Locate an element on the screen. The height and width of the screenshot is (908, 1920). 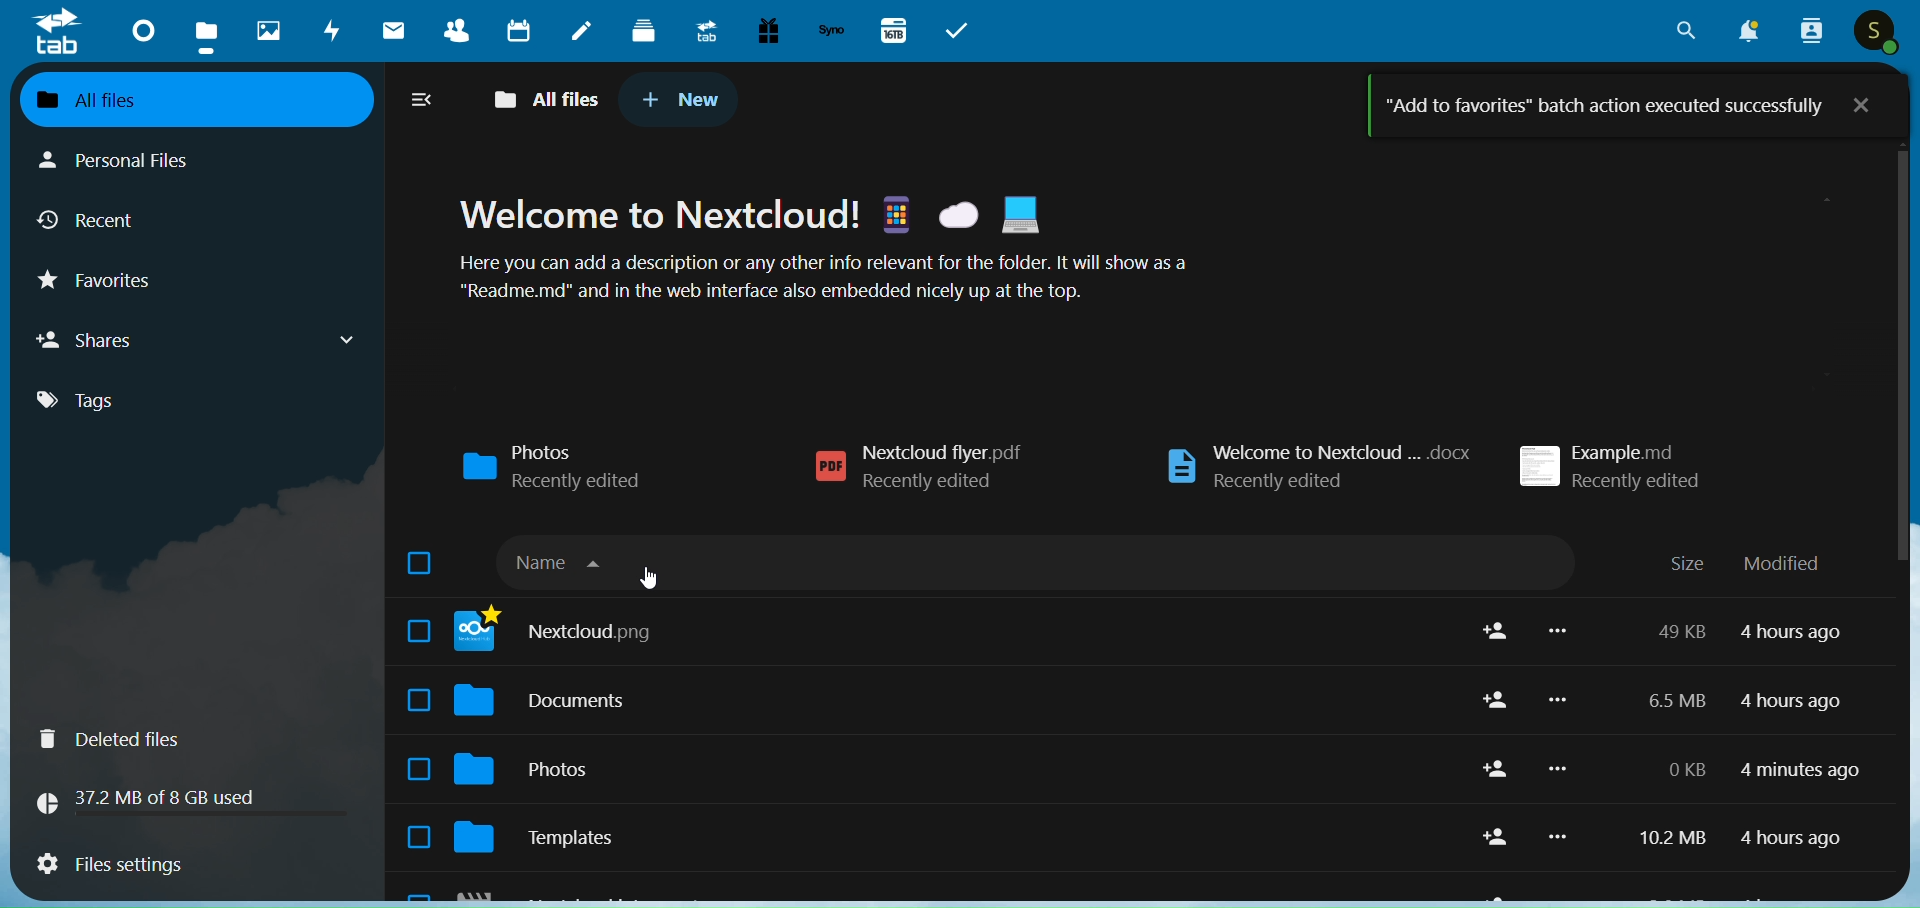
Click to select is located at coordinates (419, 630).